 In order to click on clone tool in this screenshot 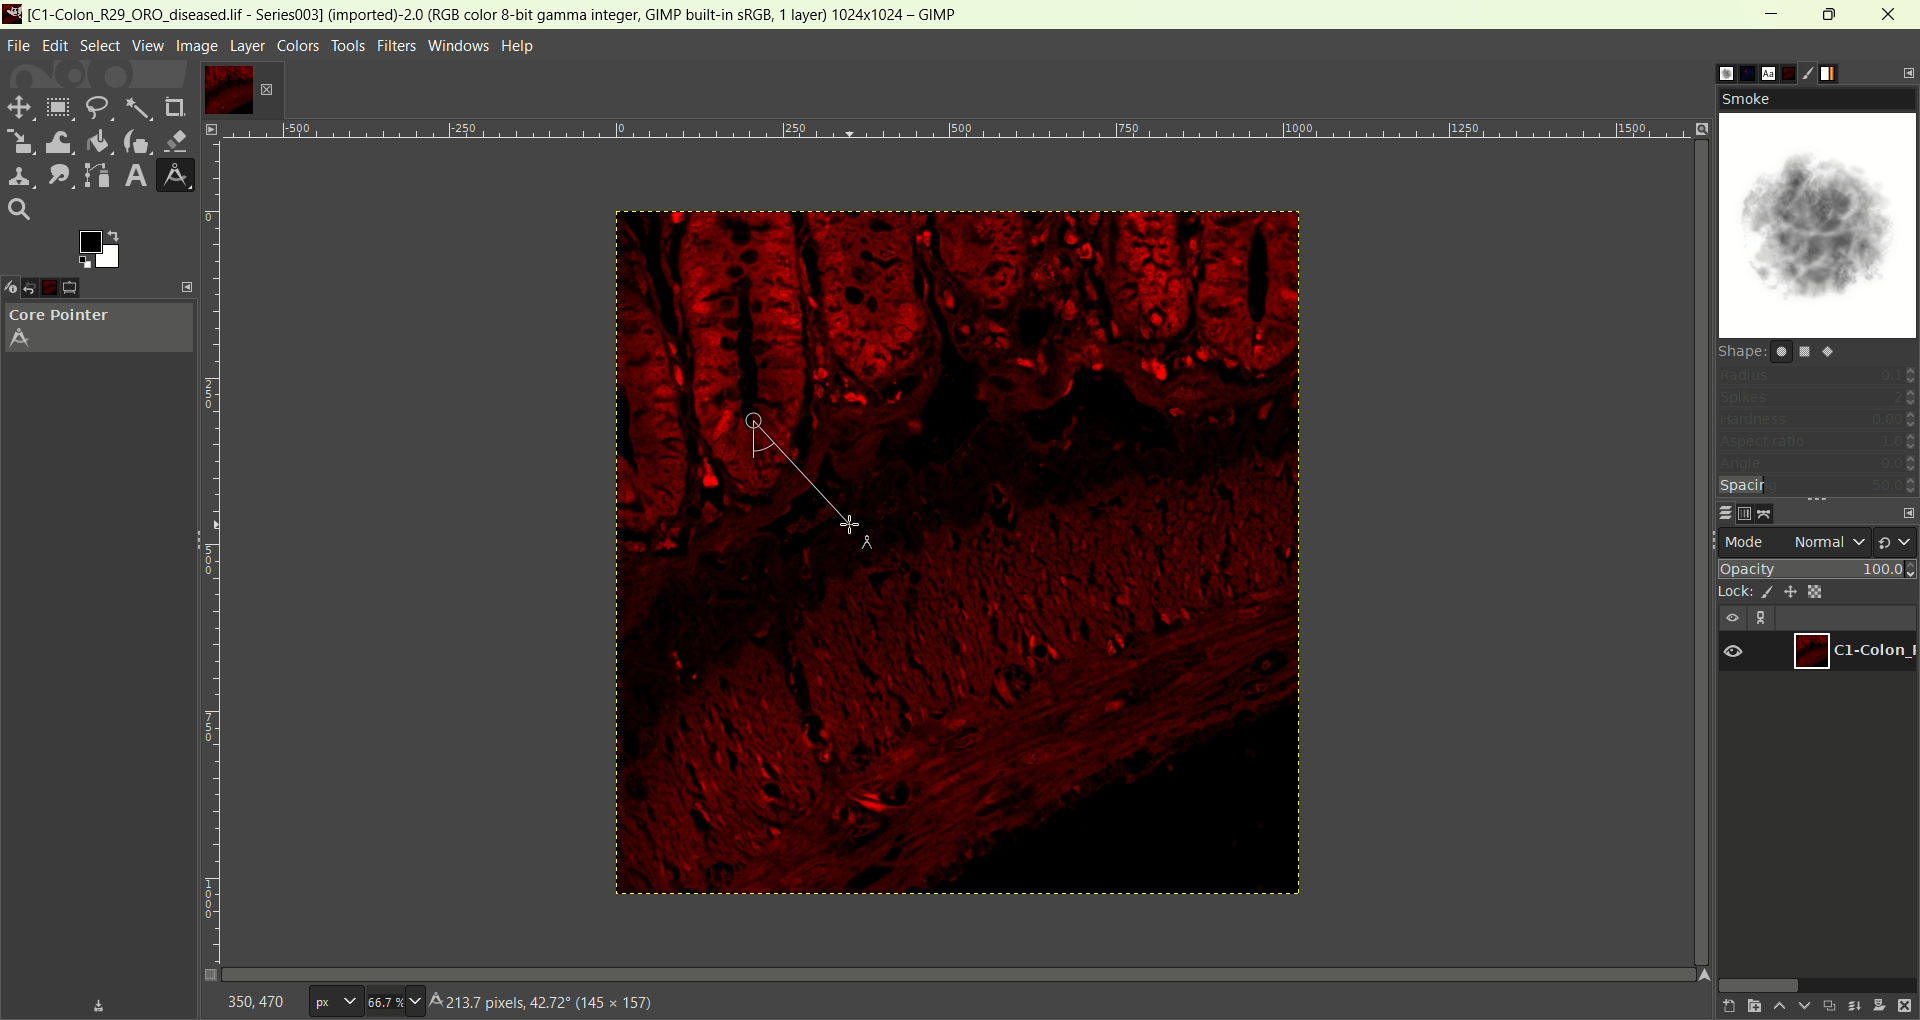, I will do `click(17, 176)`.